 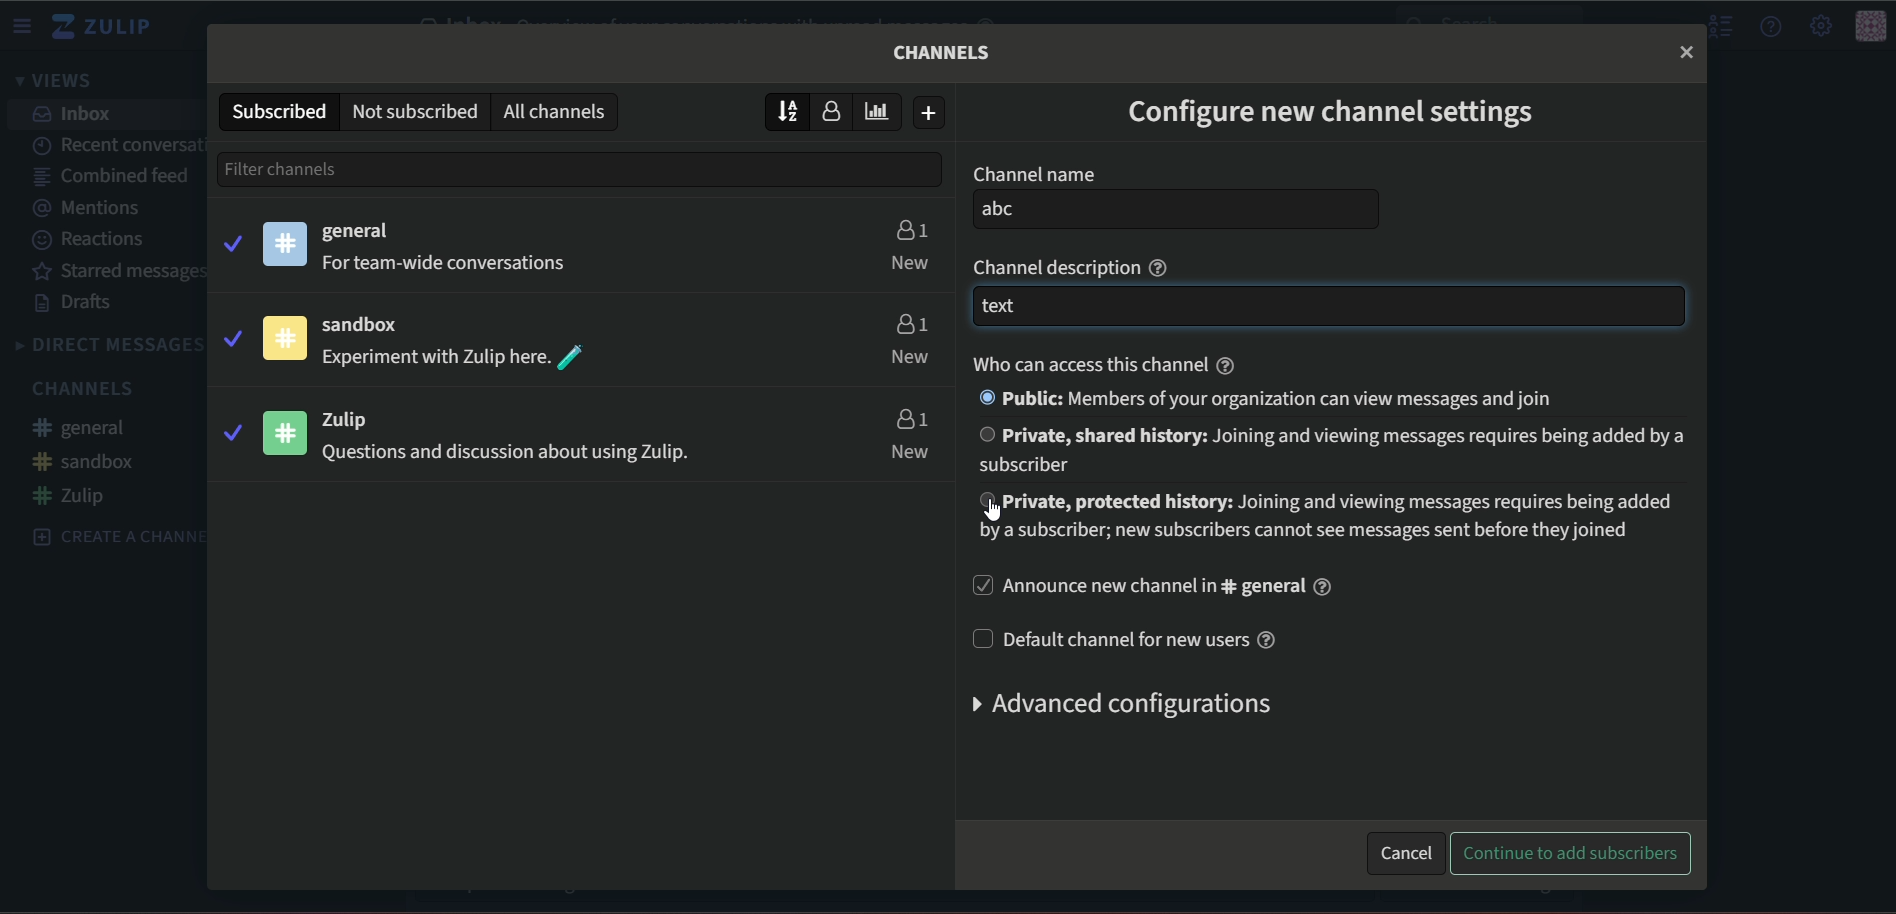 I want to click on #general, so click(x=89, y=430).